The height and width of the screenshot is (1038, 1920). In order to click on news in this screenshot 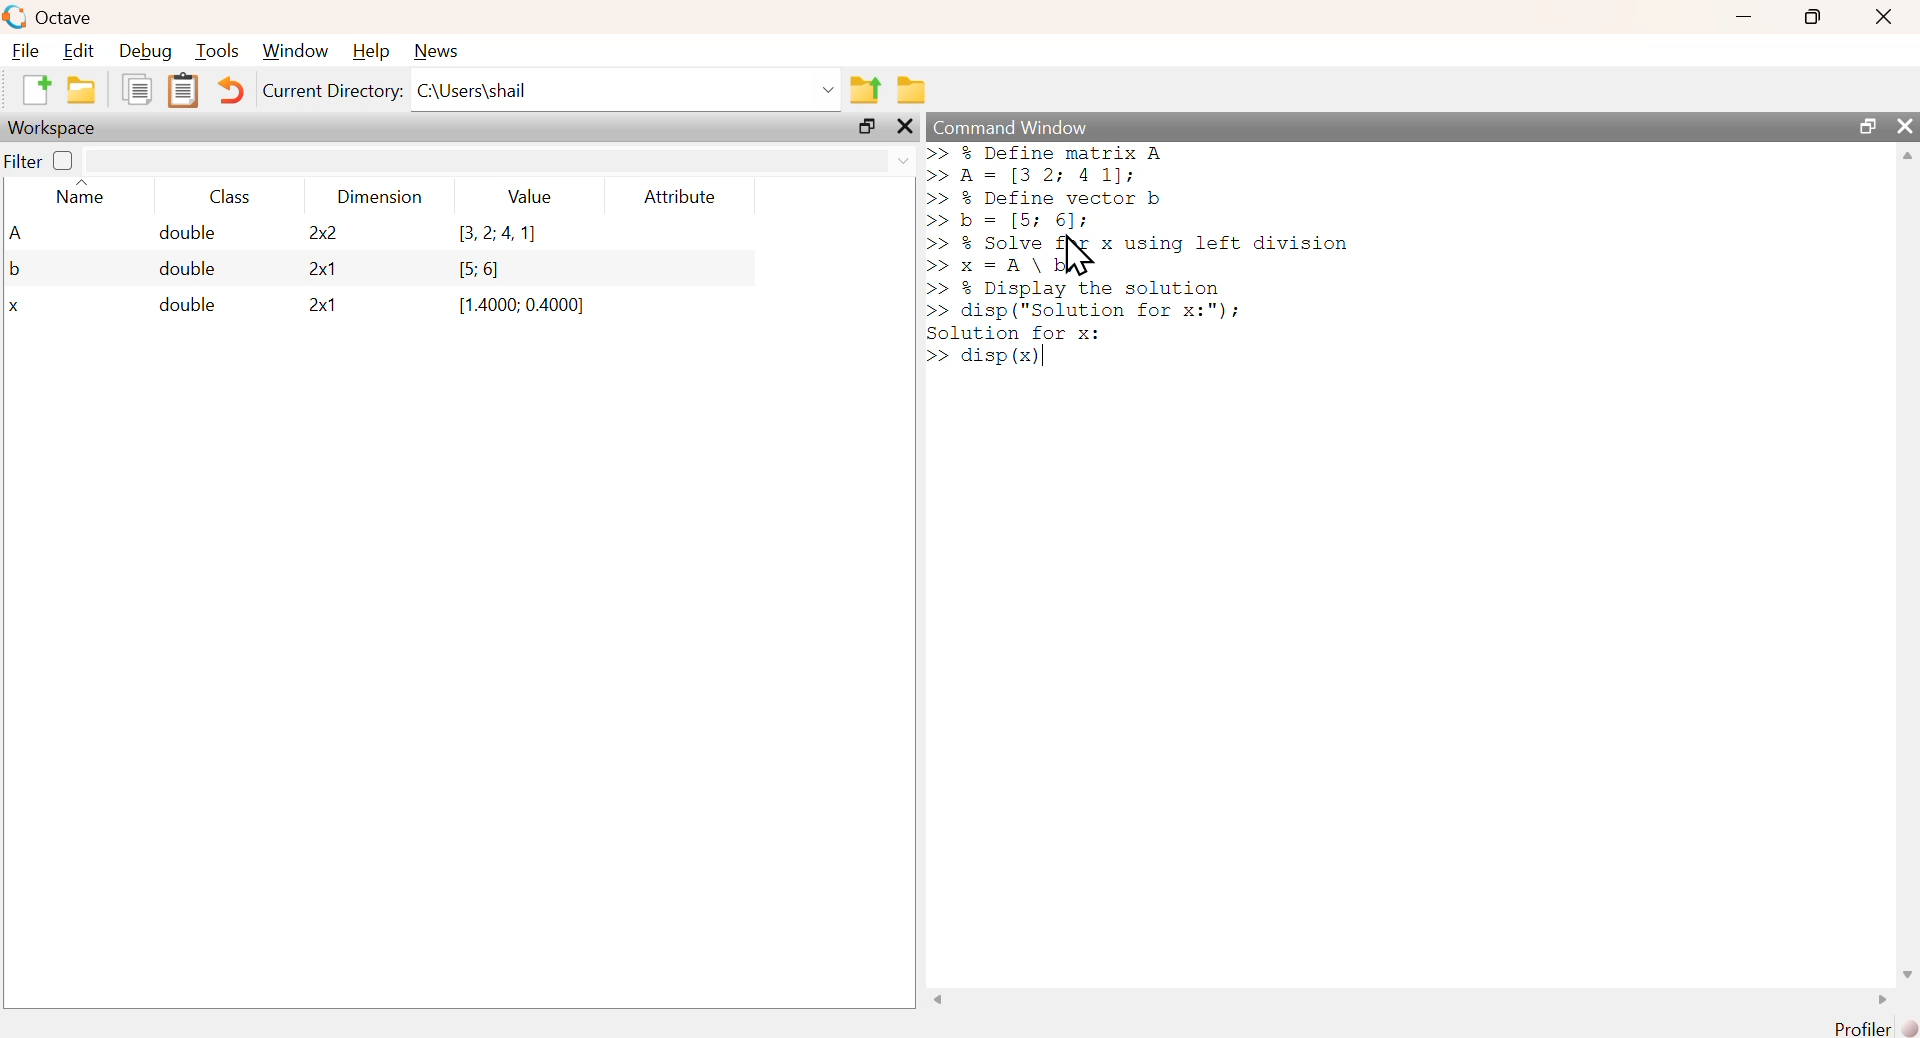, I will do `click(436, 50)`.